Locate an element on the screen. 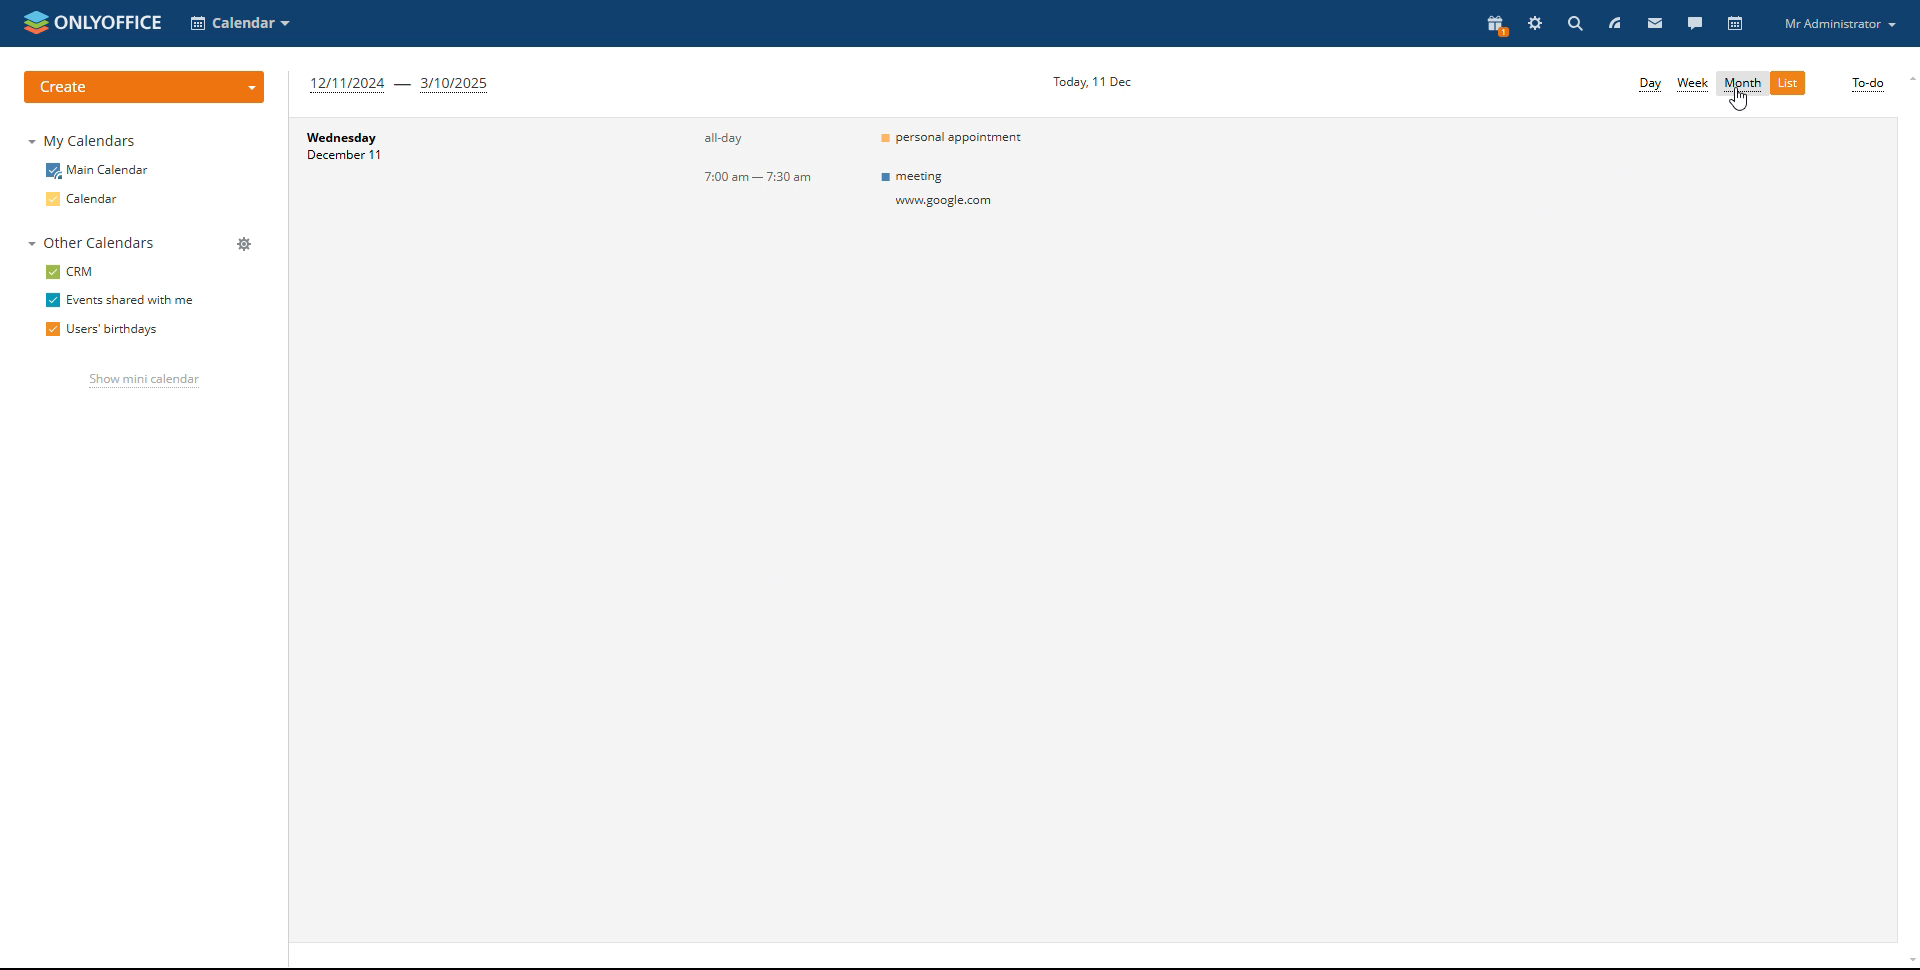 Image resolution: width=1920 pixels, height=970 pixels. show mini calendar is located at coordinates (144, 380).